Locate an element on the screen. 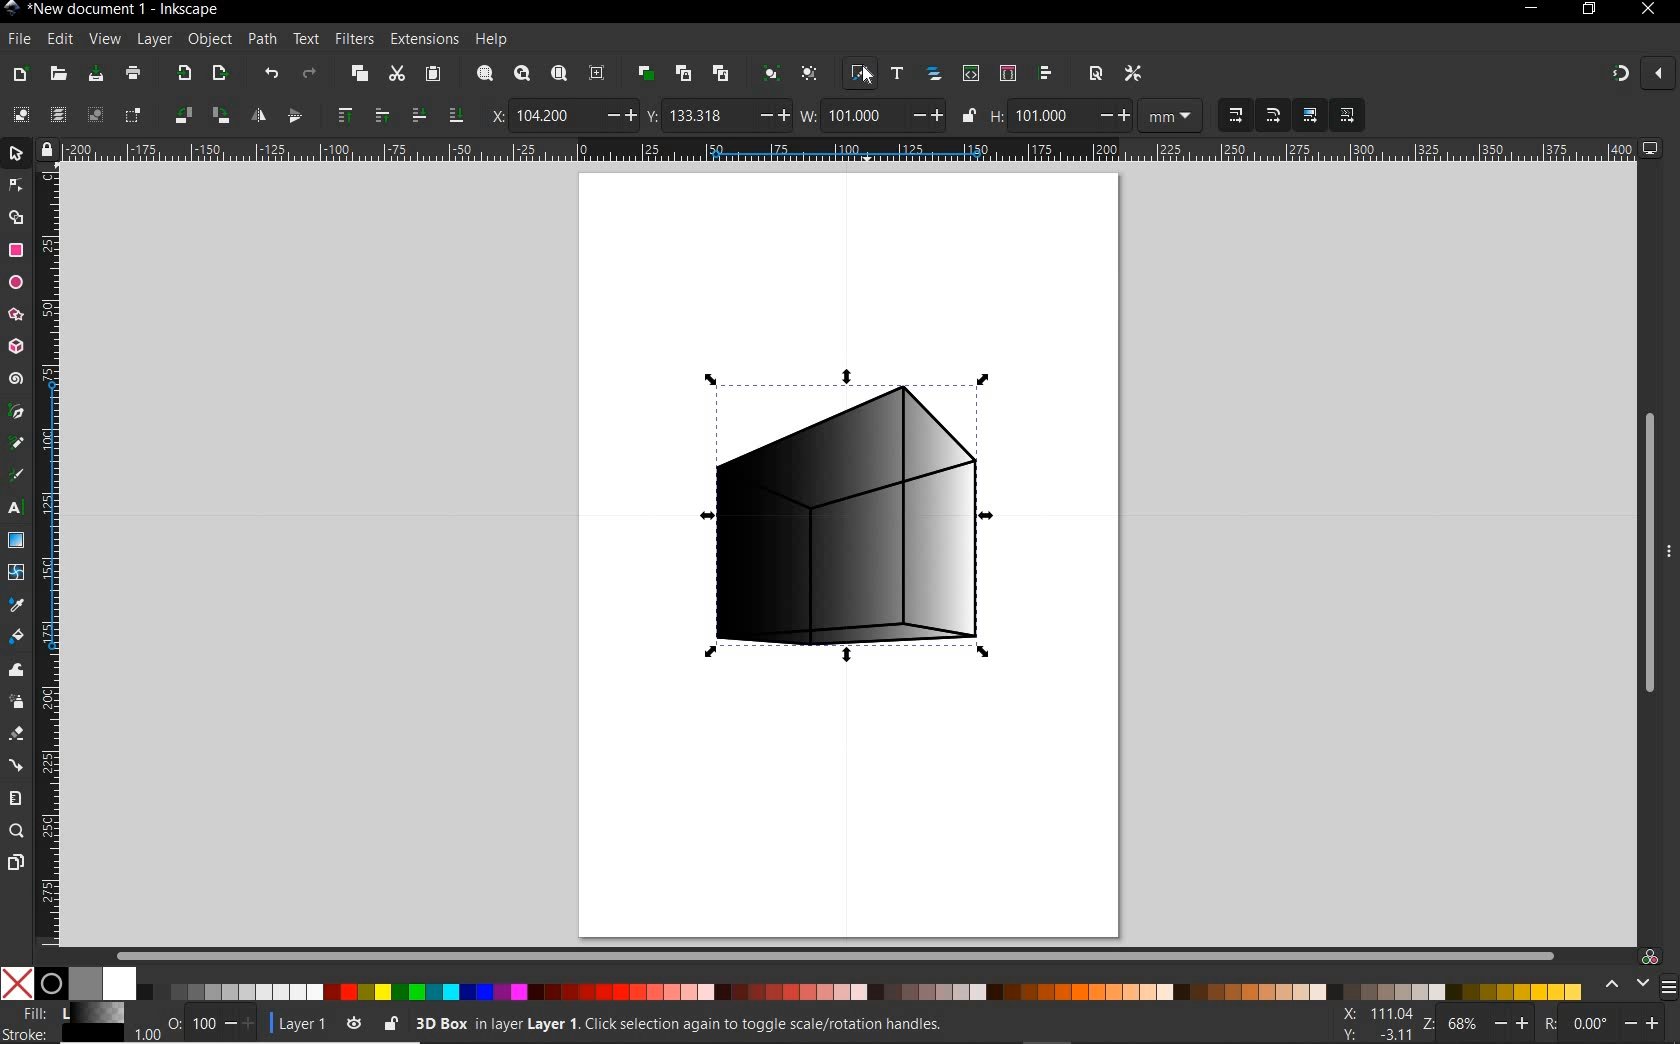 This screenshot has width=1680, height=1044. DROPPER TOOL is located at coordinates (16, 605).